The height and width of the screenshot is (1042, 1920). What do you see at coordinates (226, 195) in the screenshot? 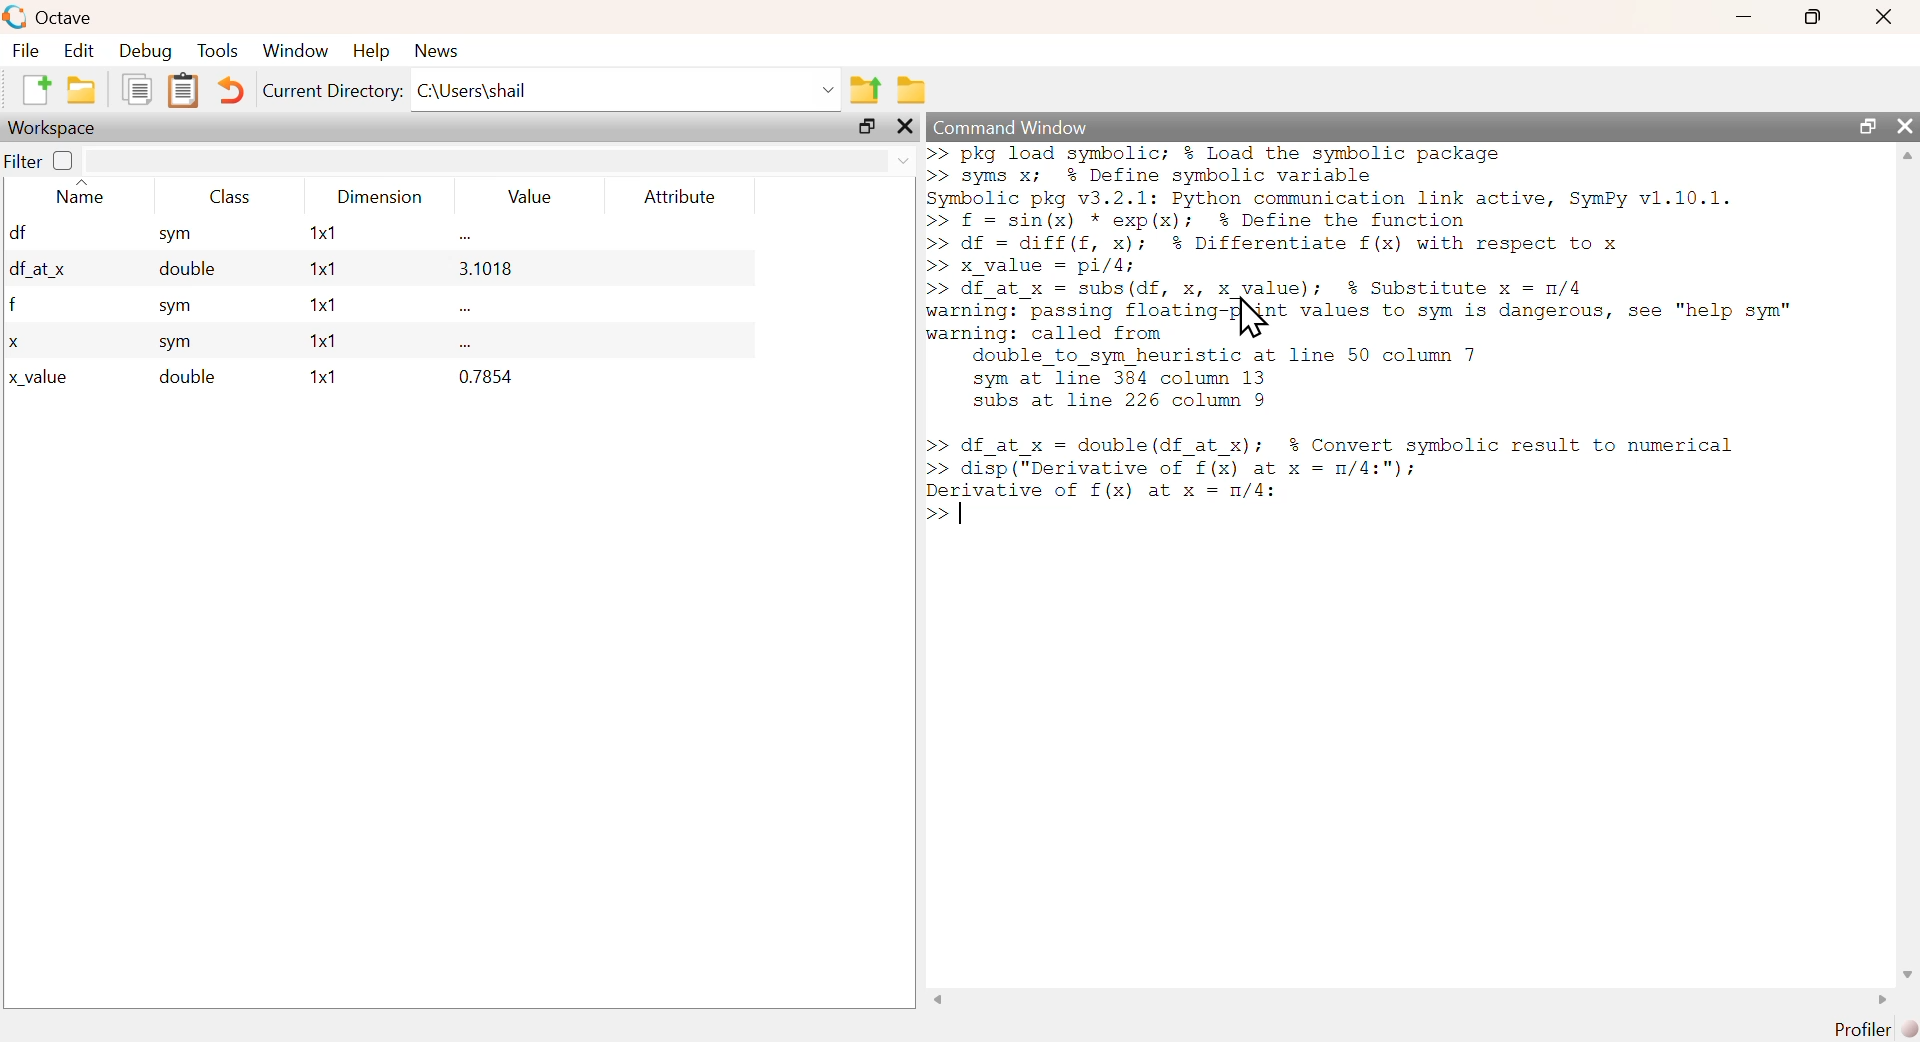
I see `Class` at bounding box center [226, 195].